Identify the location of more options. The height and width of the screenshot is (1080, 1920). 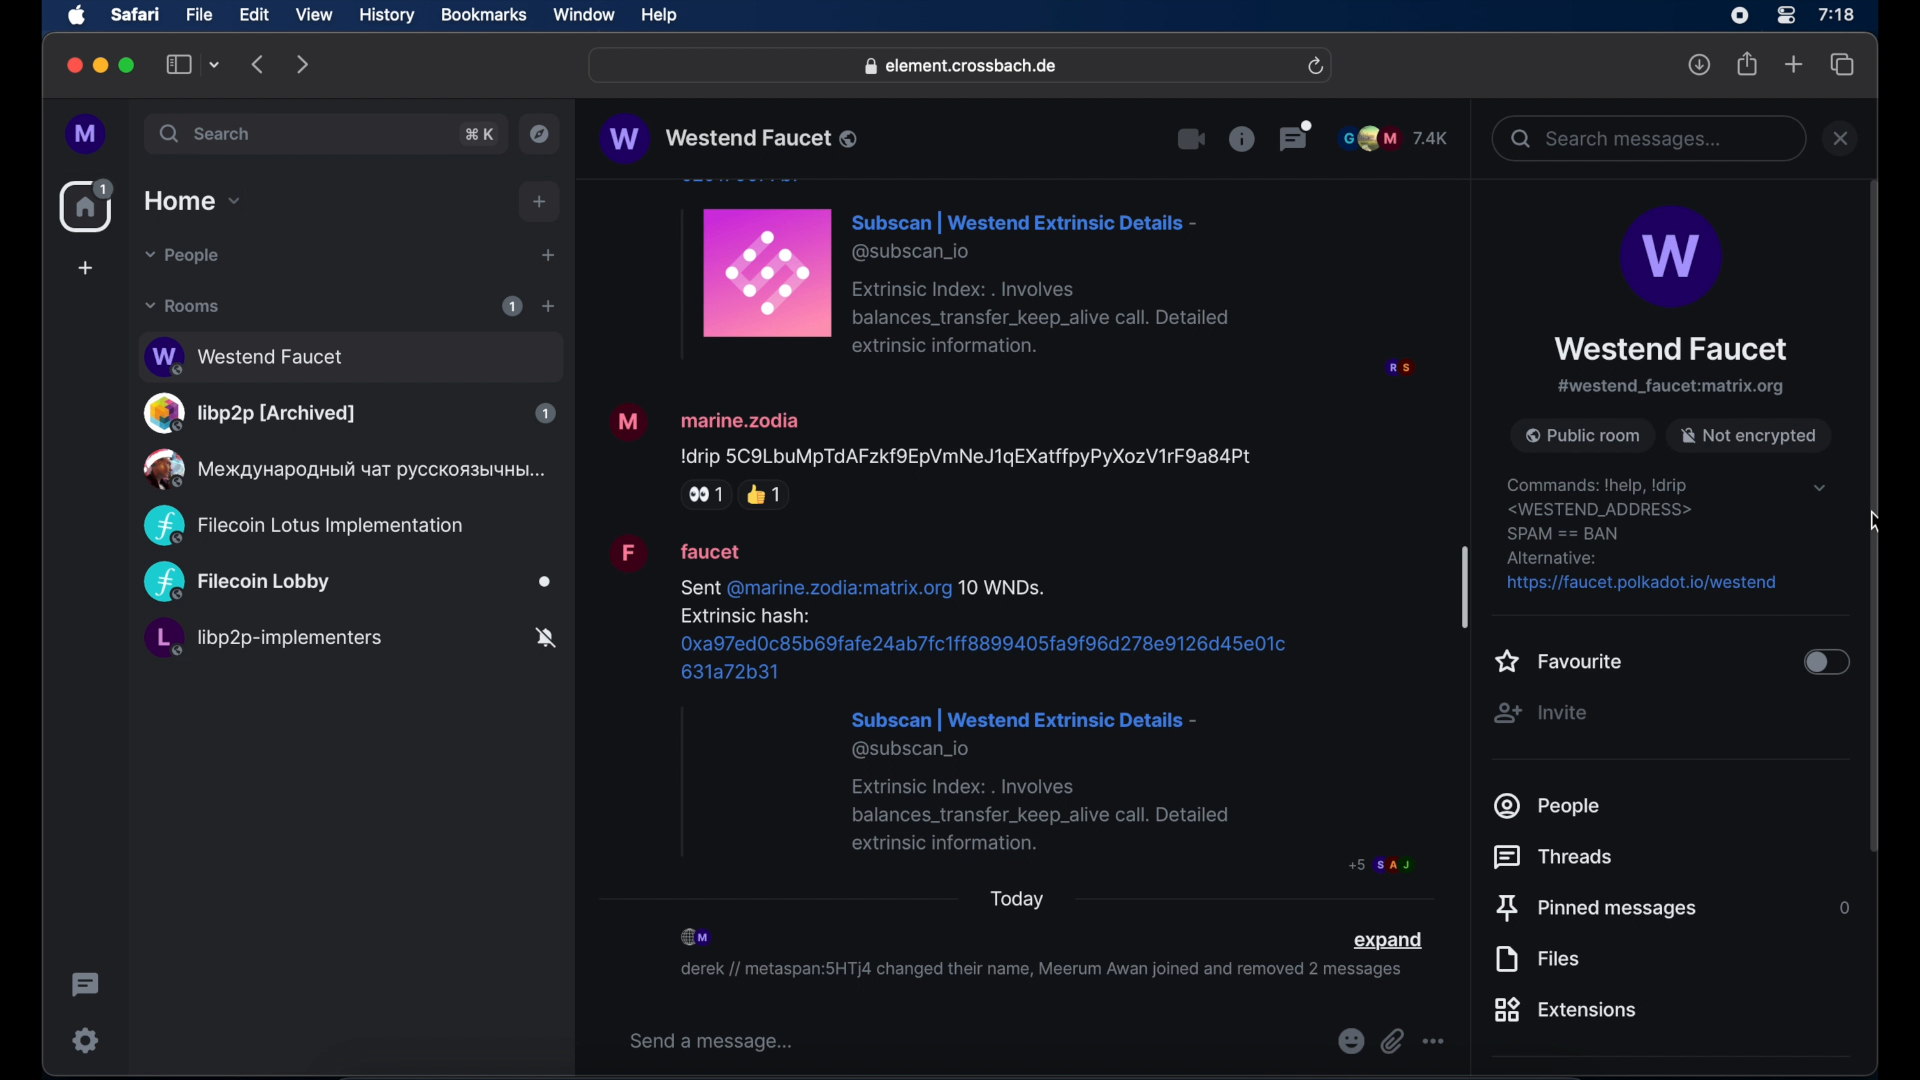
(1434, 1042).